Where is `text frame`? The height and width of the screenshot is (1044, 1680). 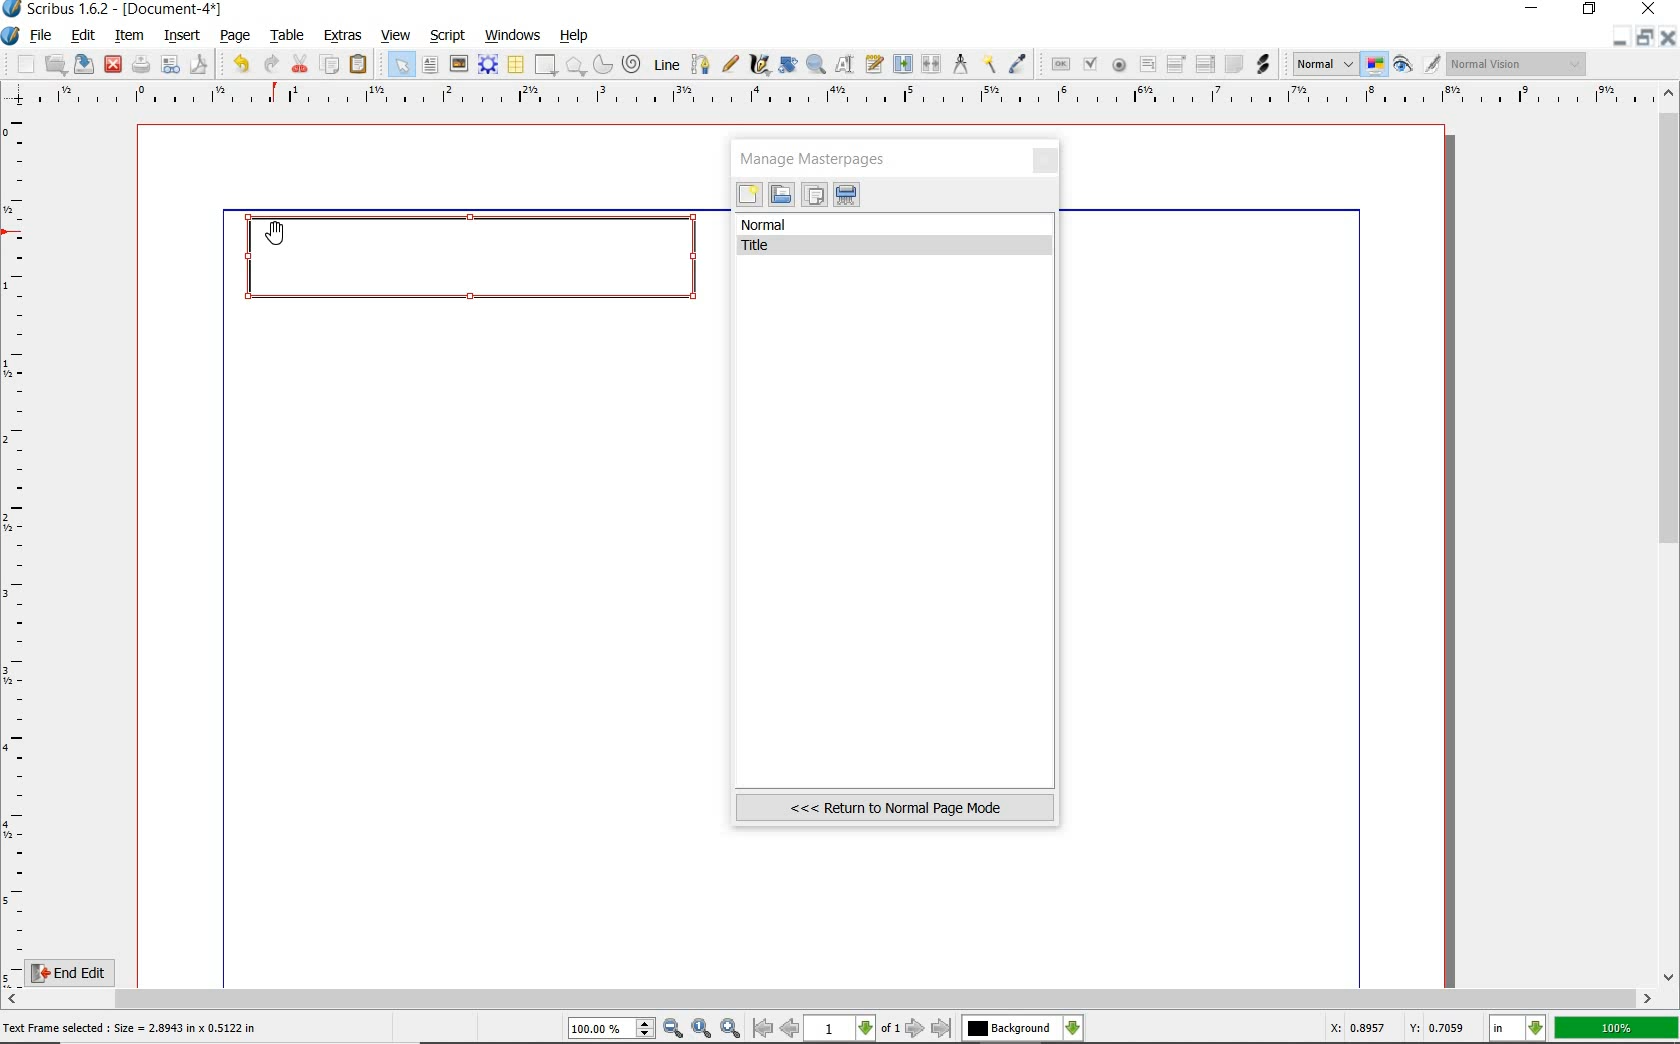
text frame is located at coordinates (432, 65).